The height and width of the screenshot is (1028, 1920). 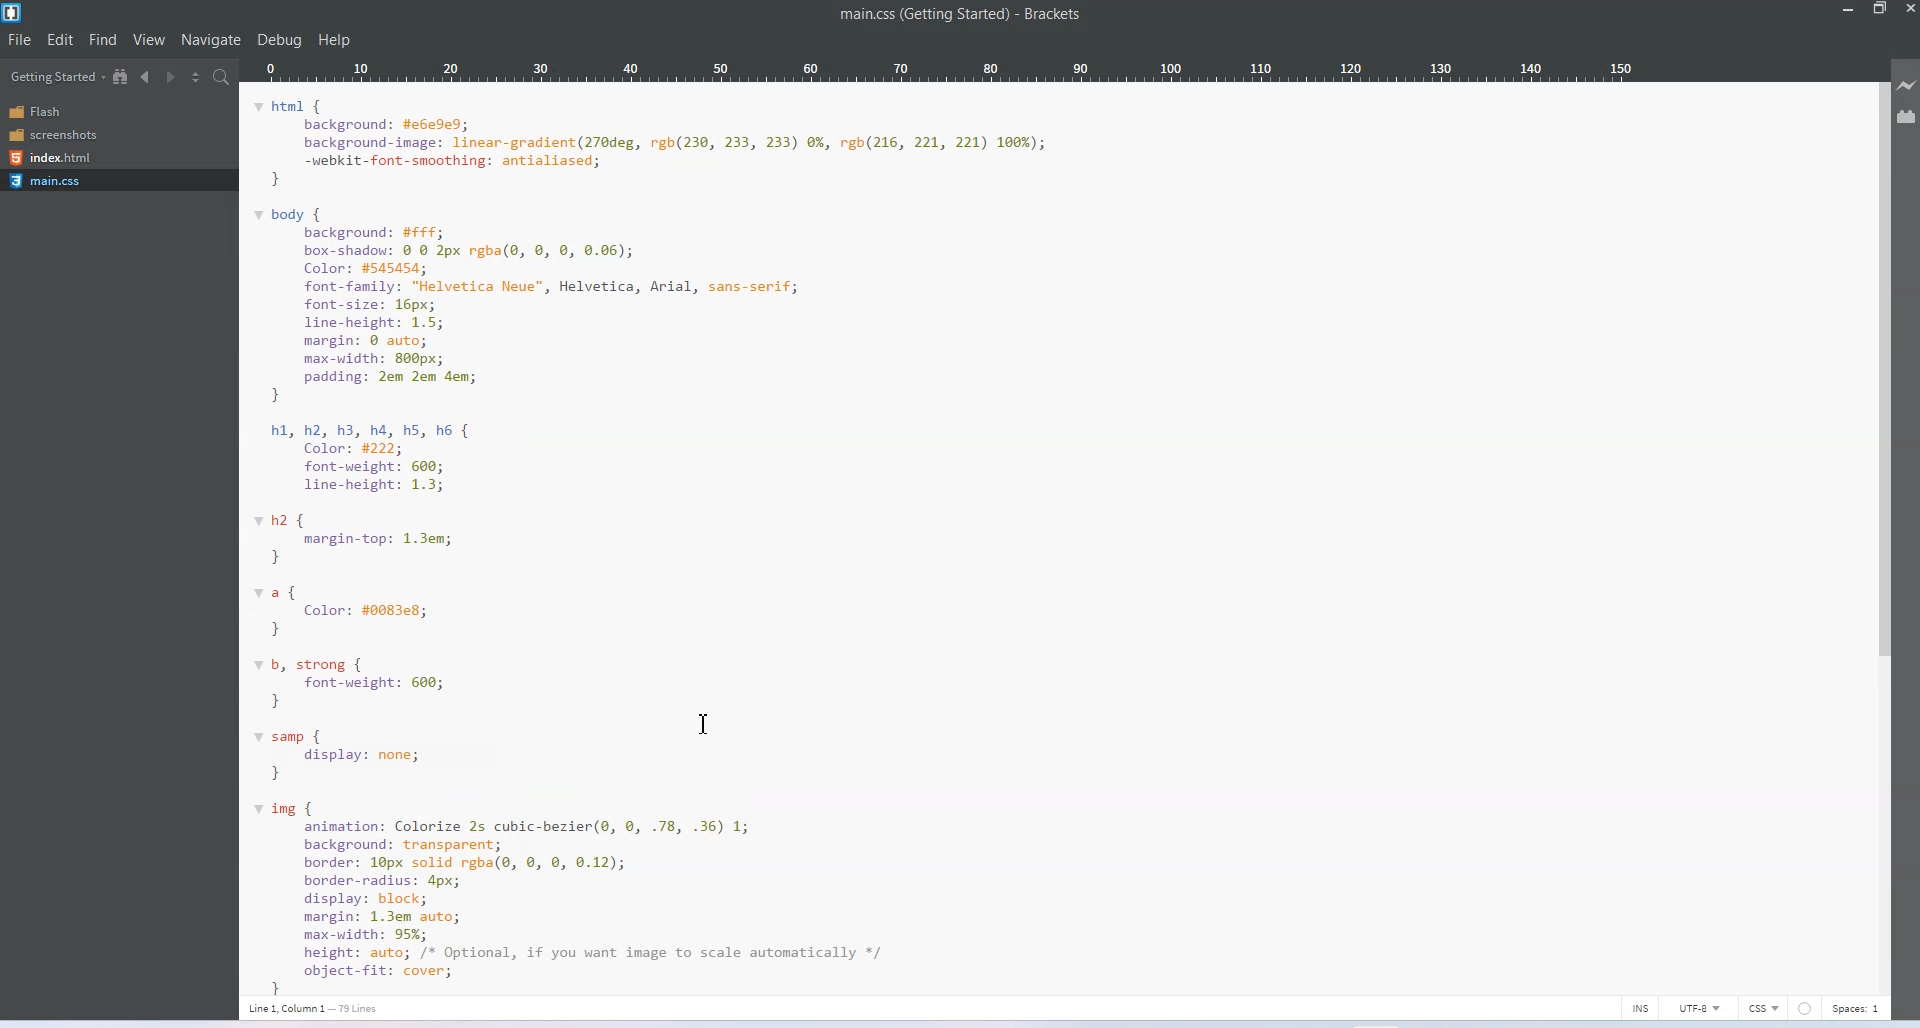 What do you see at coordinates (967, 17) in the screenshot?
I see `main.css (getting started)- brackets` at bounding box center [967, 17].